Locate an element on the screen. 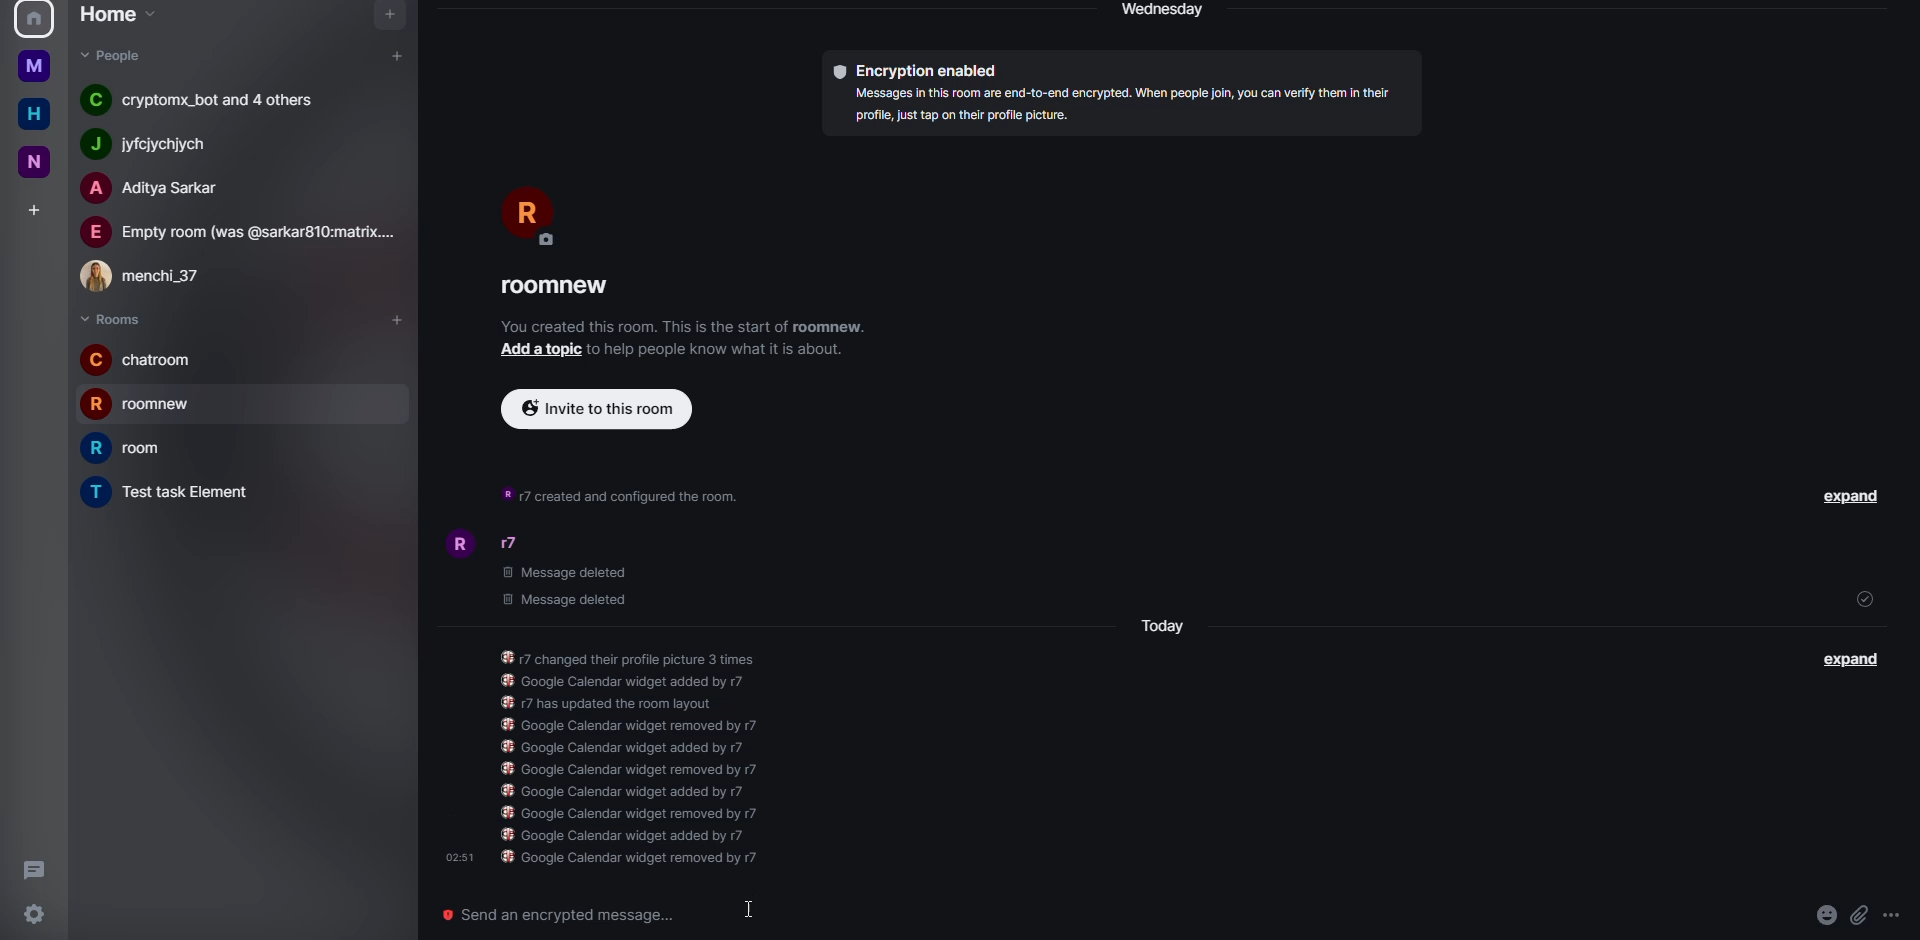 The height and width of the screenshot is (940, 1920). new is located at coordinates (32, 162).